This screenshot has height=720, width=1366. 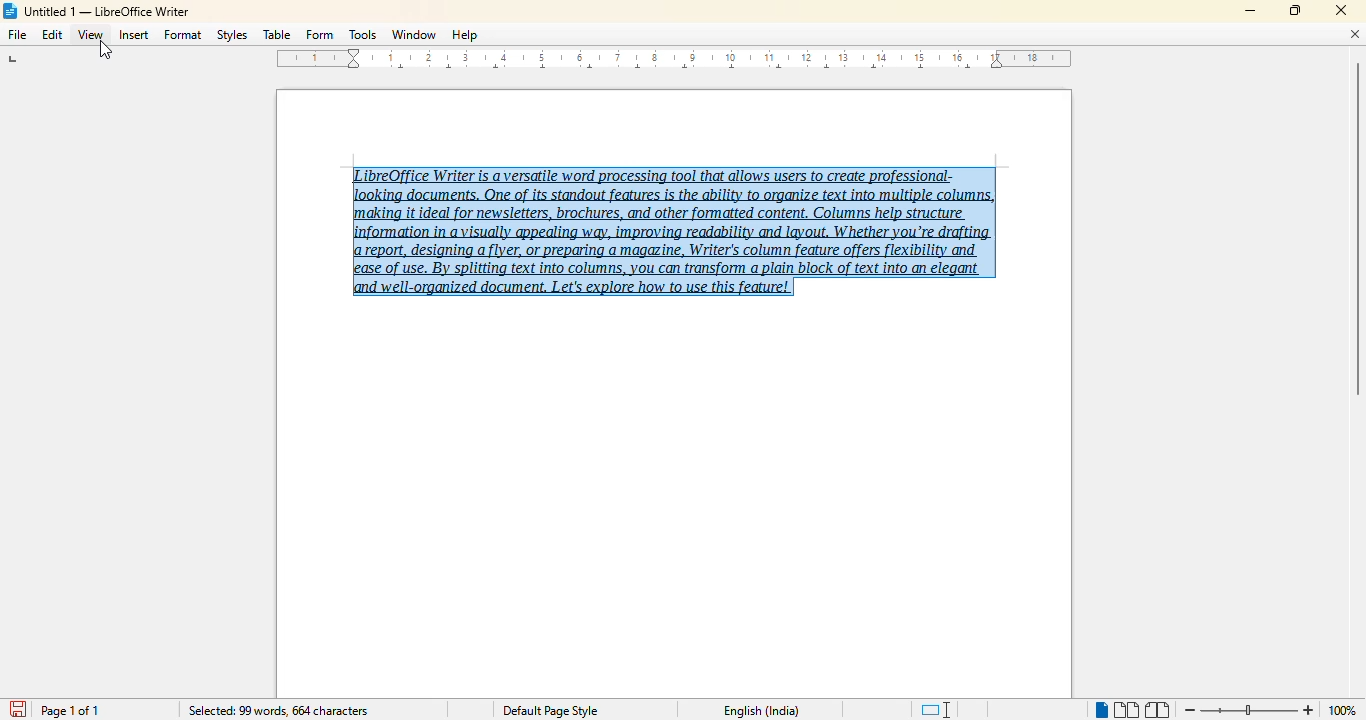 What do you see at coordinates (1357, 229) in the screenshot?
I see `vertical scroll bar` at bounding box center [1357, 229].